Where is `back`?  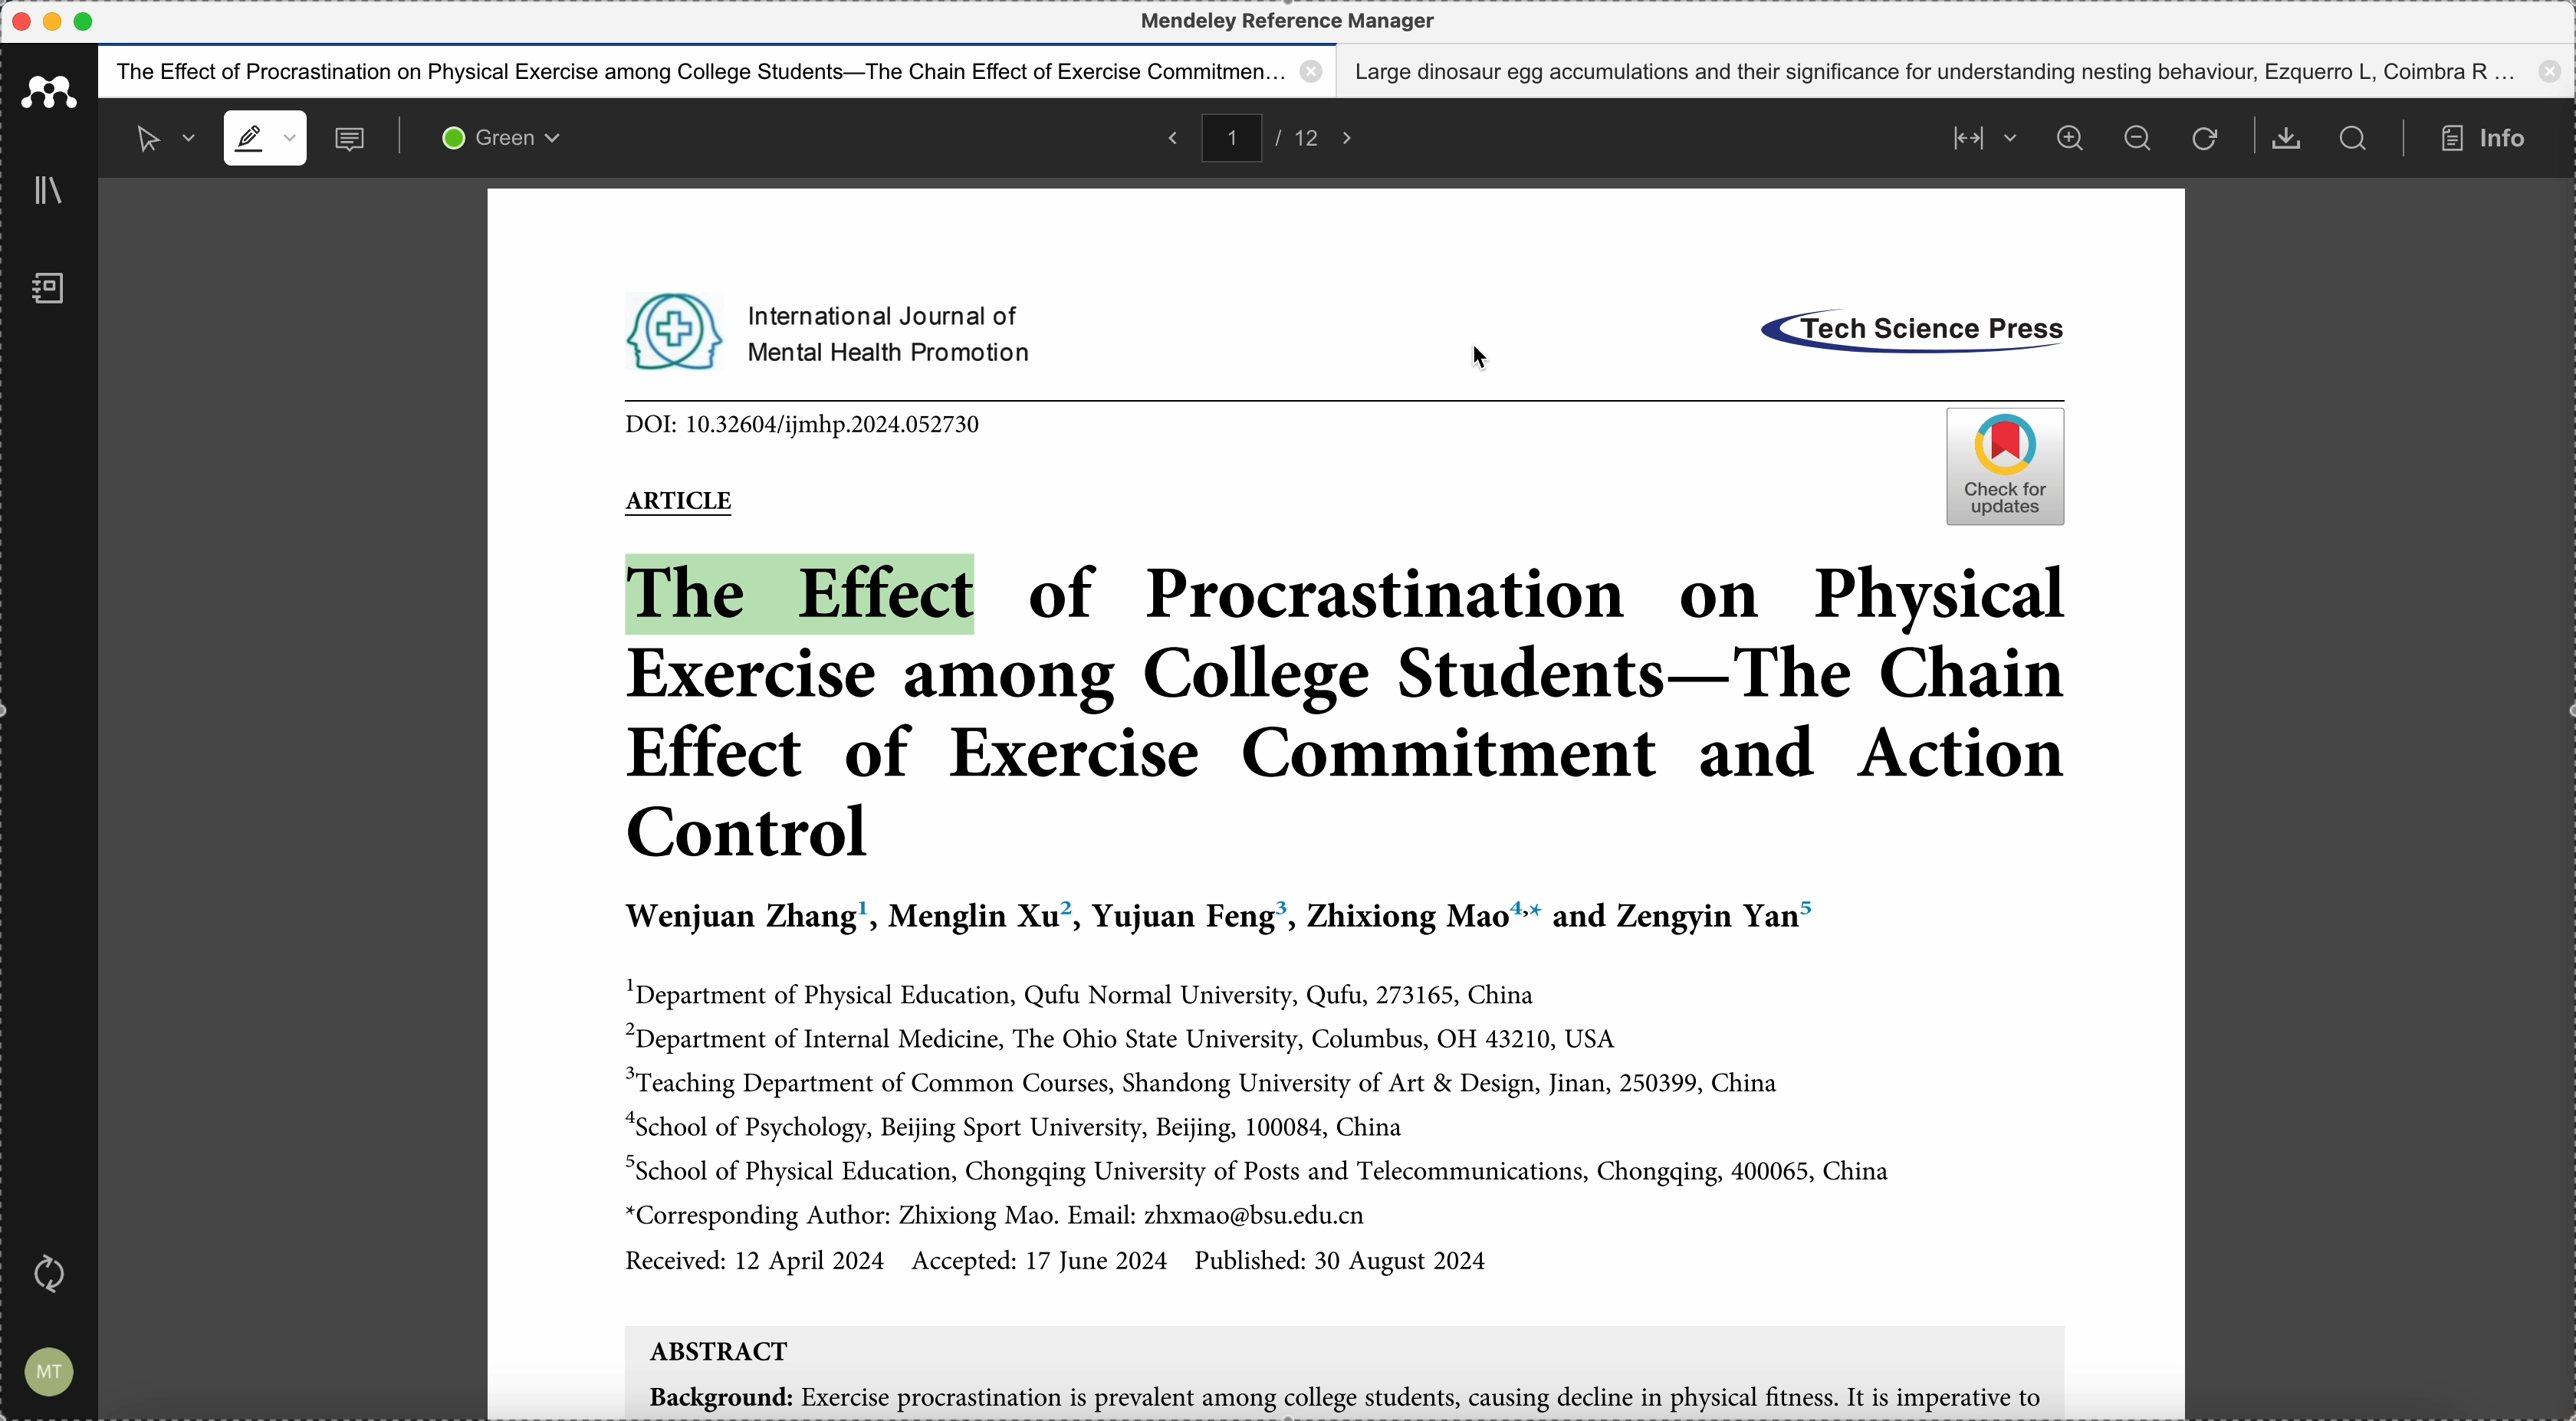
back is located at coordinates (1169, 136).